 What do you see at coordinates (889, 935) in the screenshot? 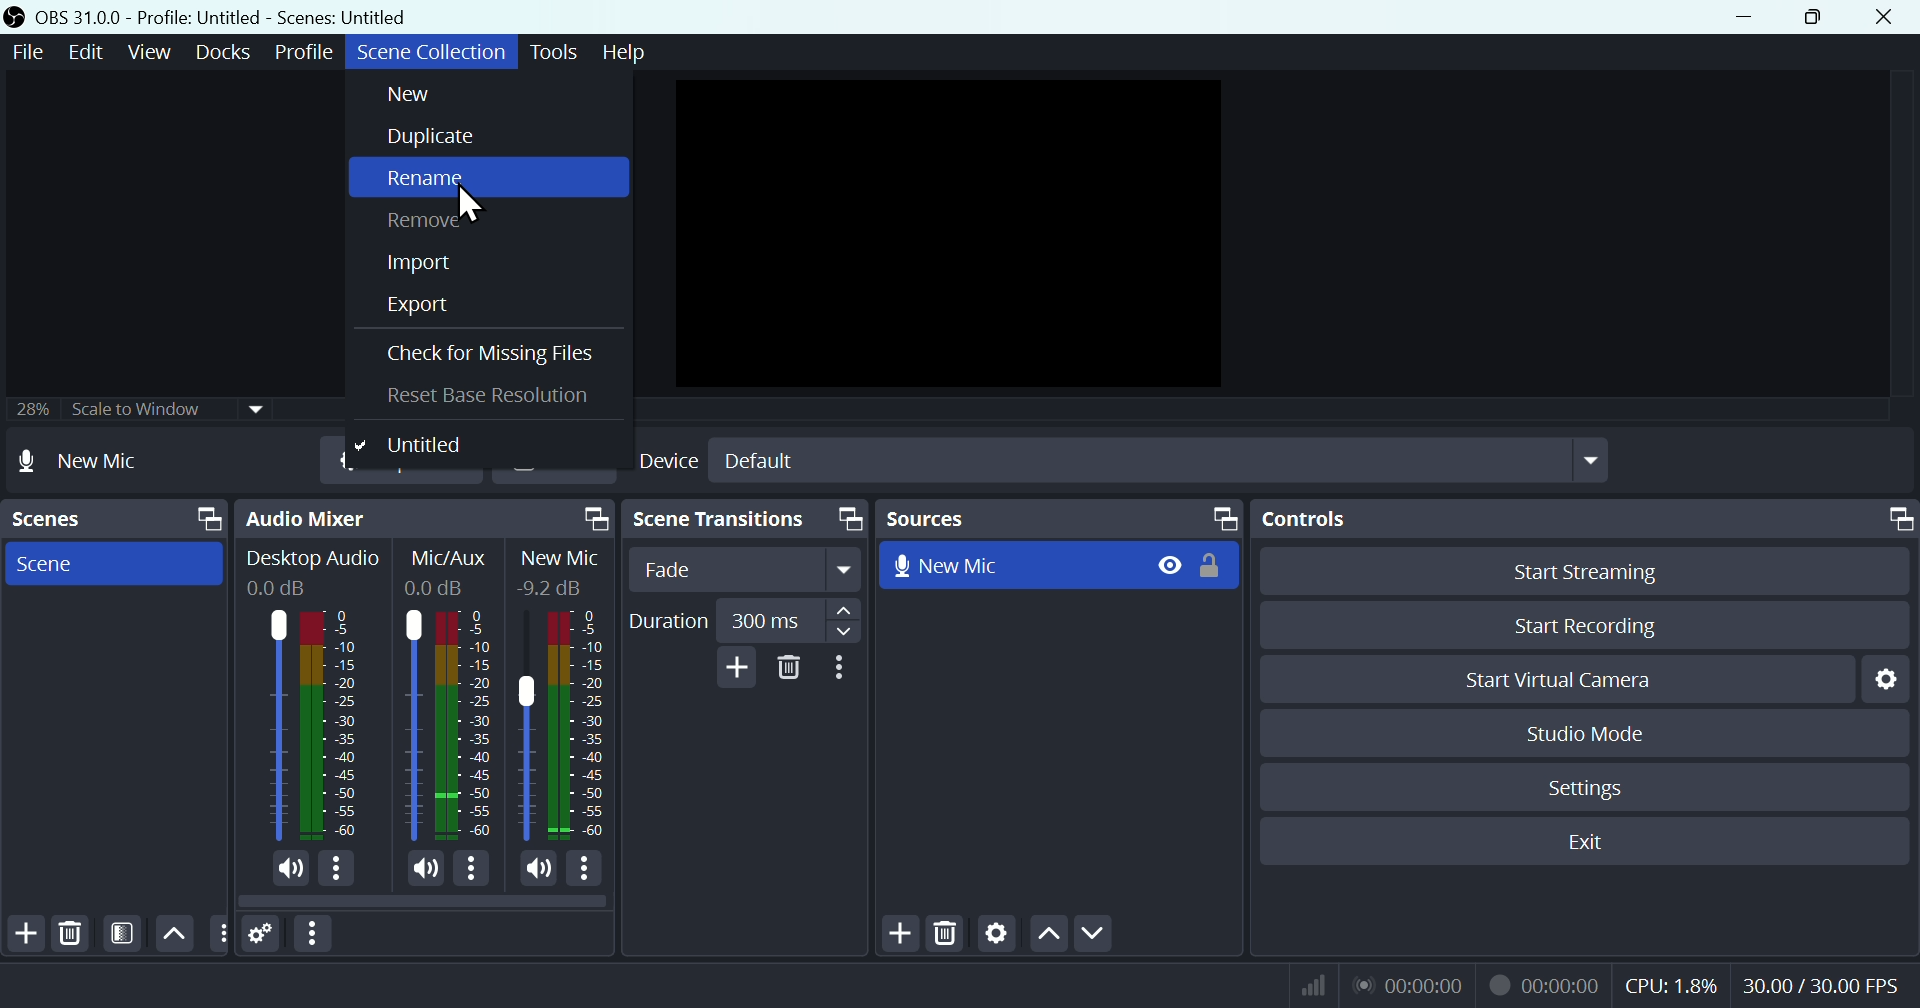
I see `Add` at bounding box center [889, 935].